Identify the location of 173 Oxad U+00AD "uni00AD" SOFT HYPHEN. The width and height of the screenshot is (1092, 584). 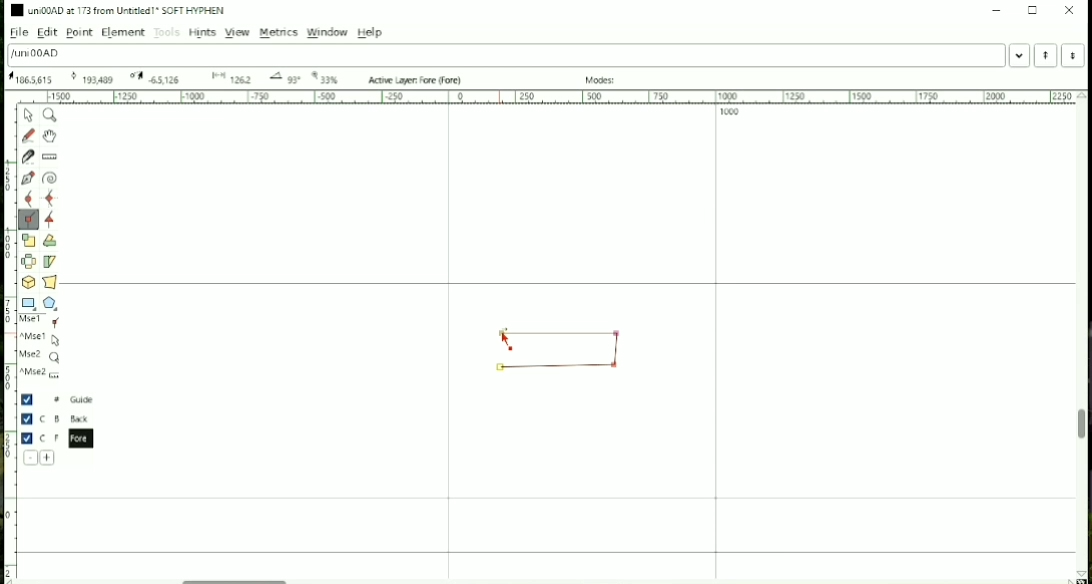
(90, 79).